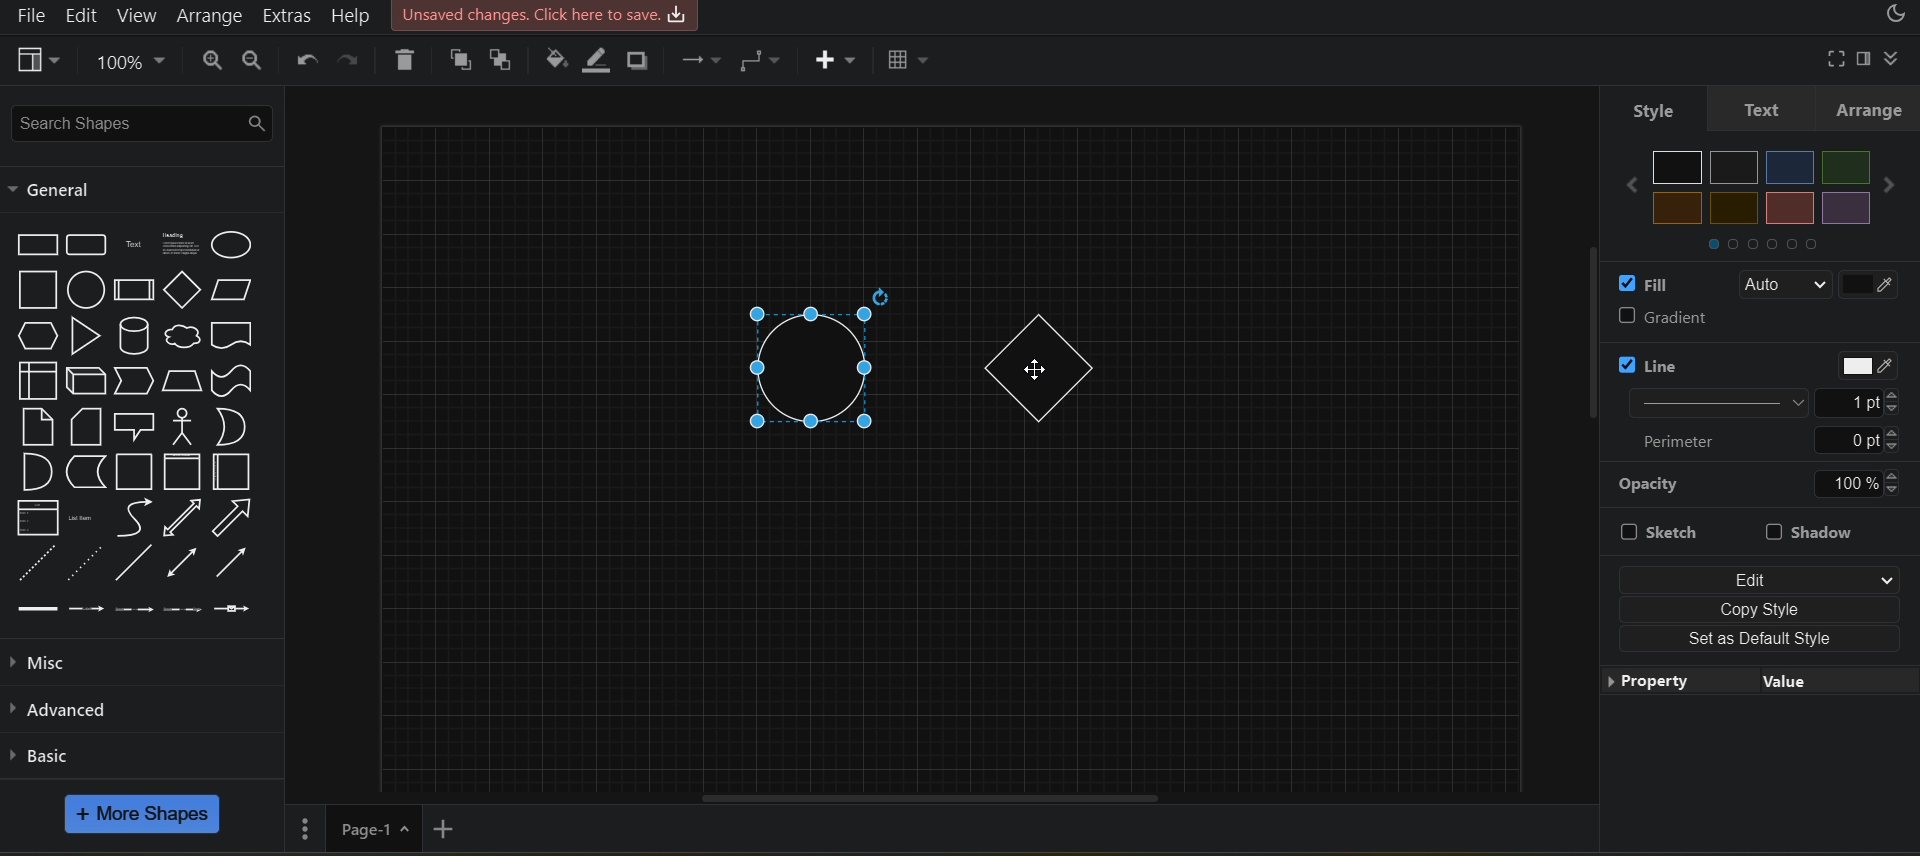 The width and height of the screenshot is (1920, 856). I want to click on undo, so click(306, 59).